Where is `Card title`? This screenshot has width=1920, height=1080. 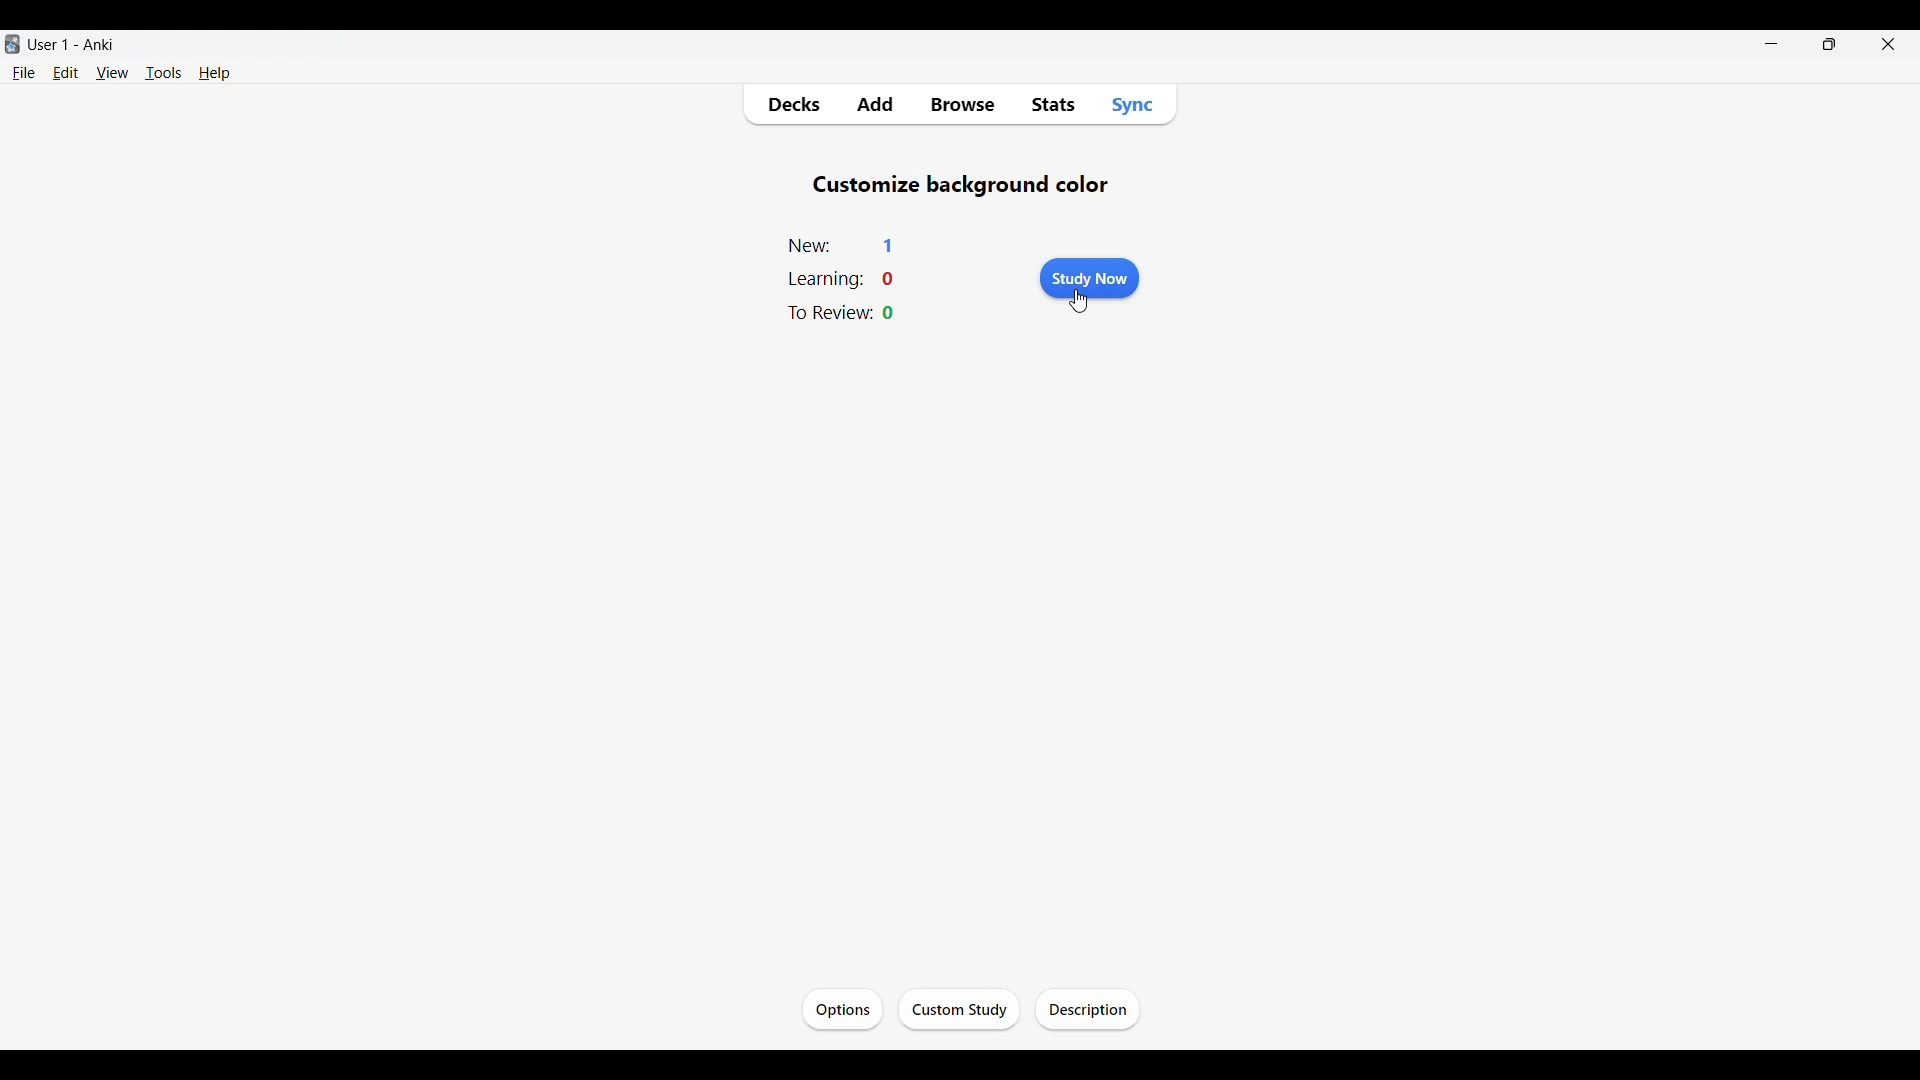 Card title is located at coordinates (960, 186).